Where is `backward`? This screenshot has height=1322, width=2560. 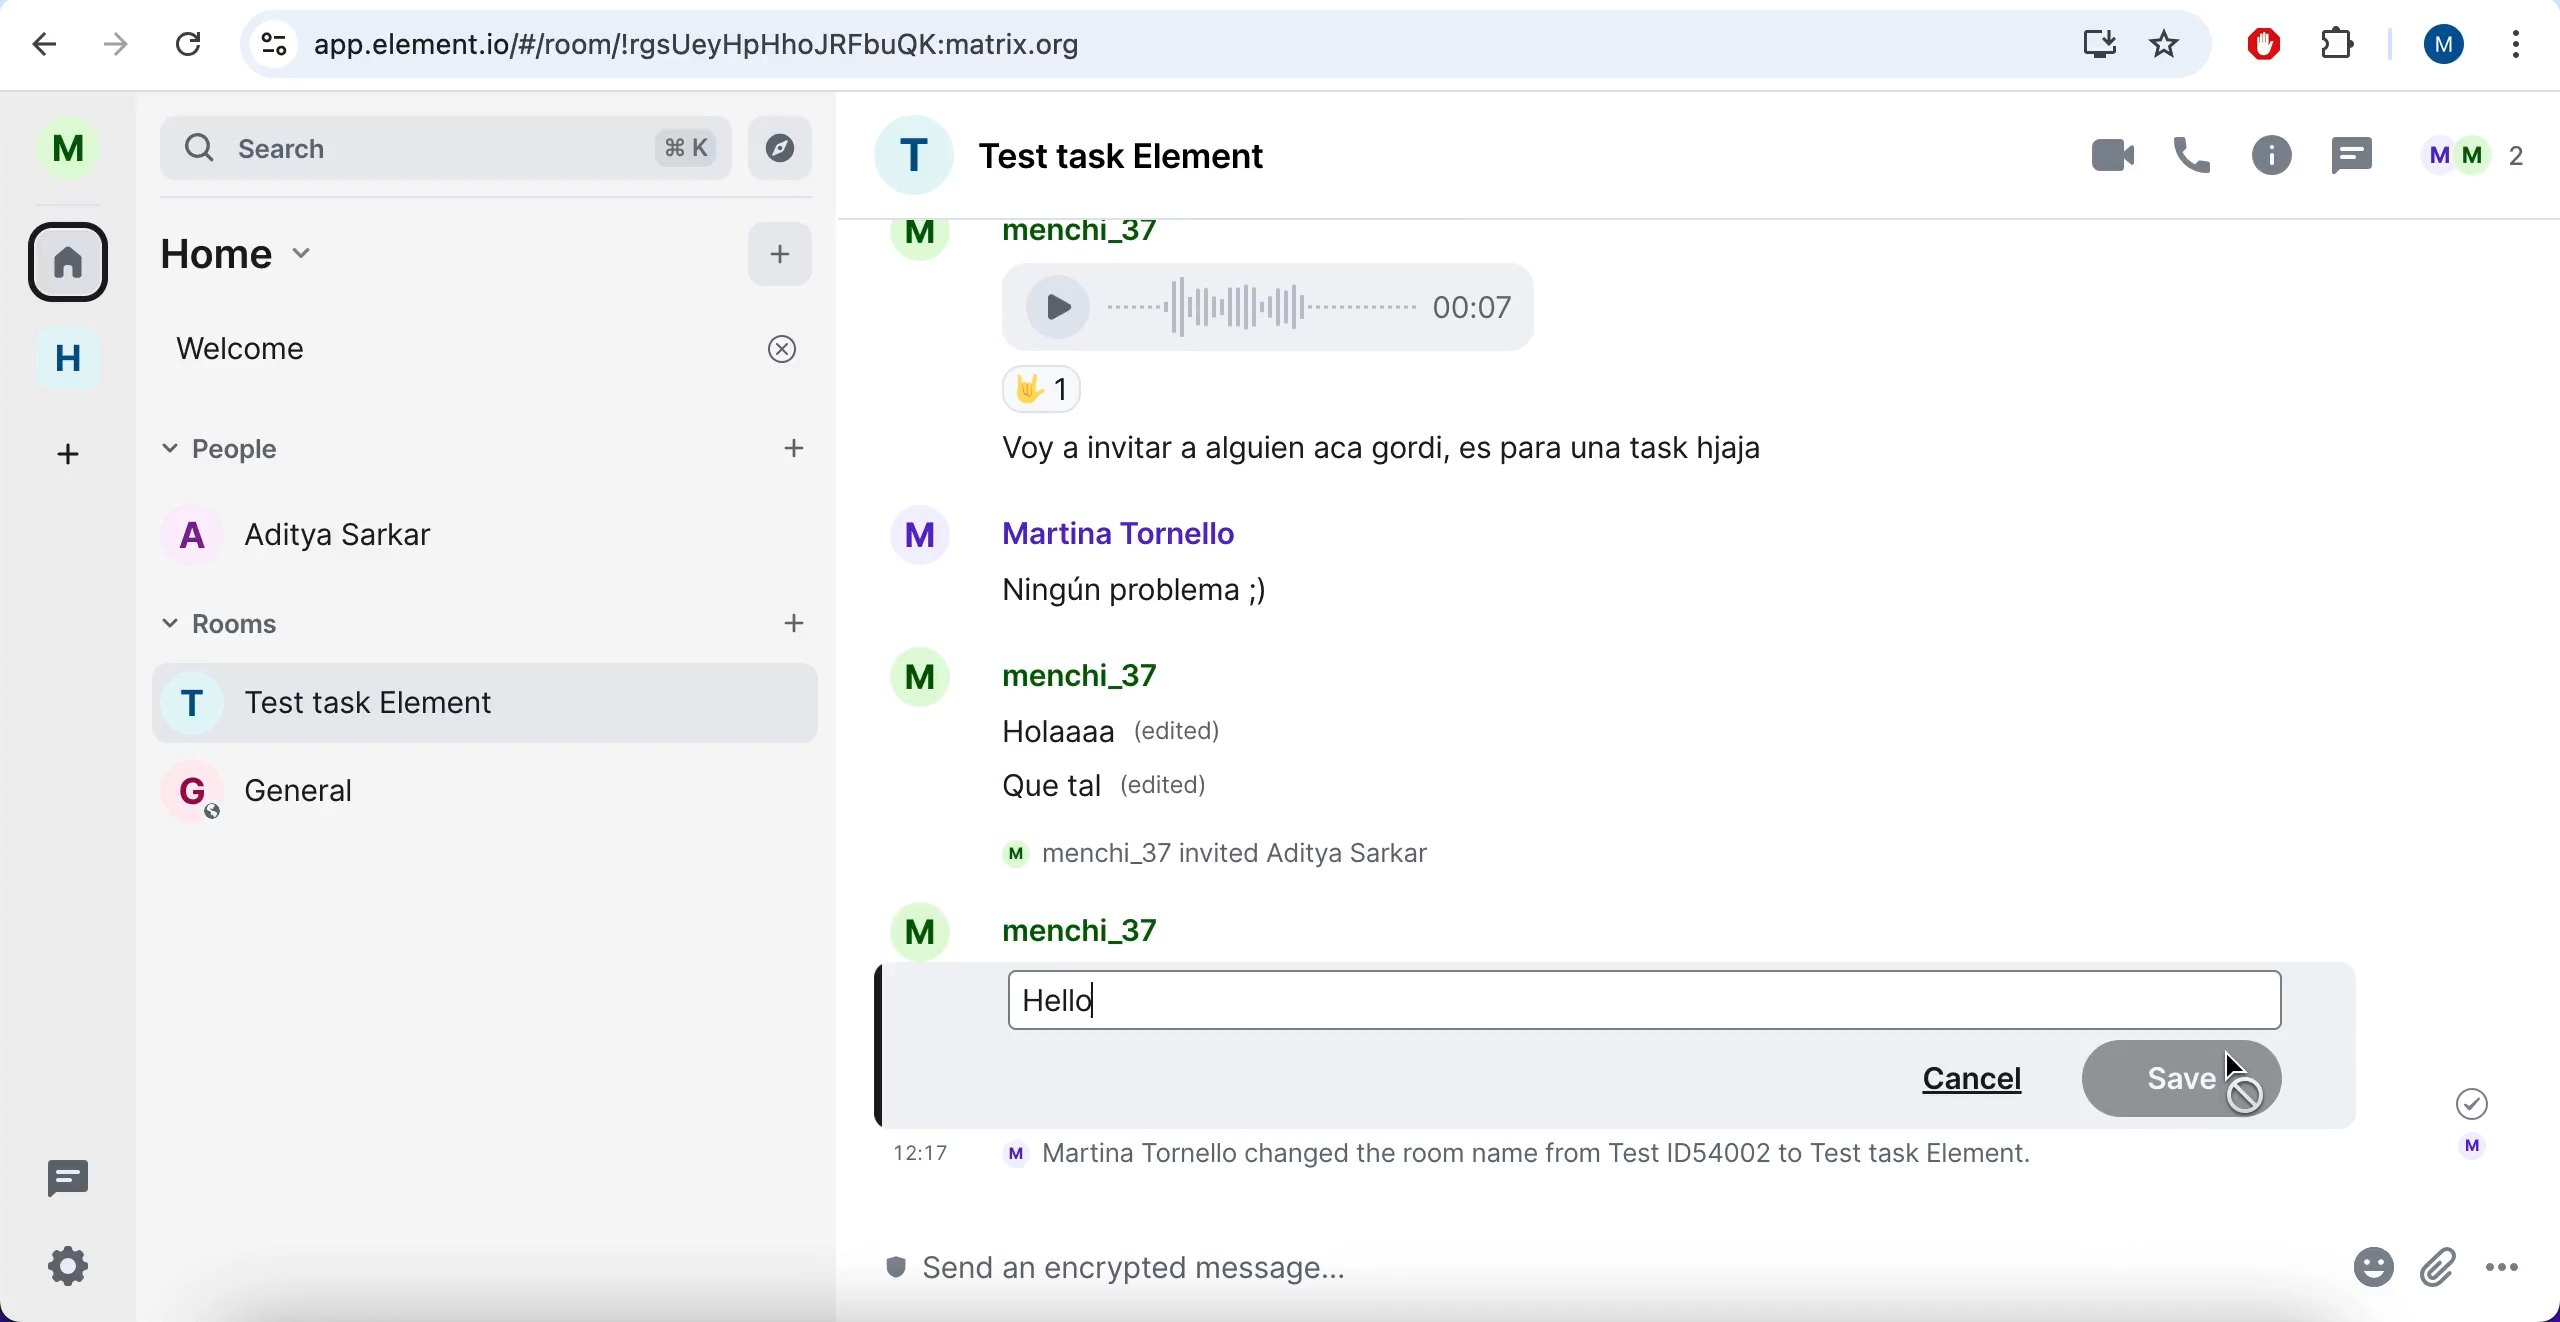
backward is located at coordinates (45, 47).